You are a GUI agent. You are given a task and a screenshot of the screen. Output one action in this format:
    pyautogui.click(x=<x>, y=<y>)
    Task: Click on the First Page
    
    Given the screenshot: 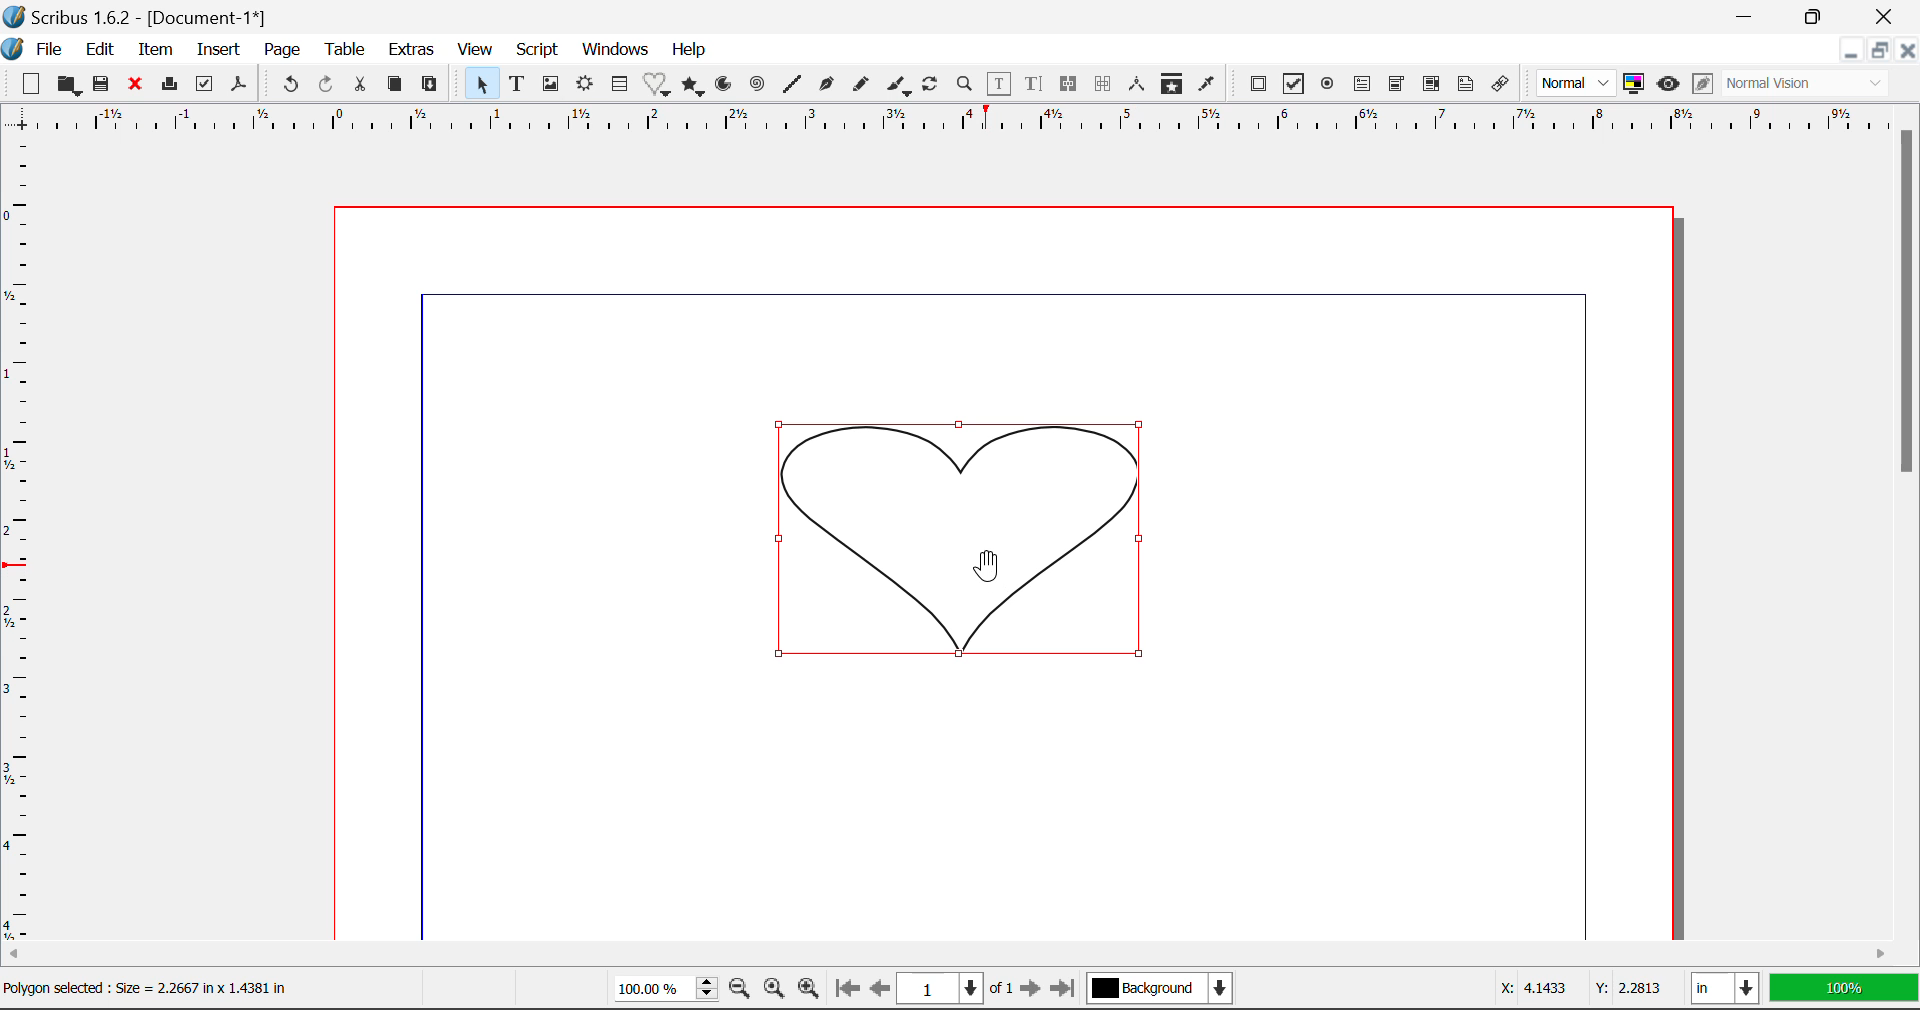 What is the action you would take?
    pyautogui.click(x=847, y=989)
    